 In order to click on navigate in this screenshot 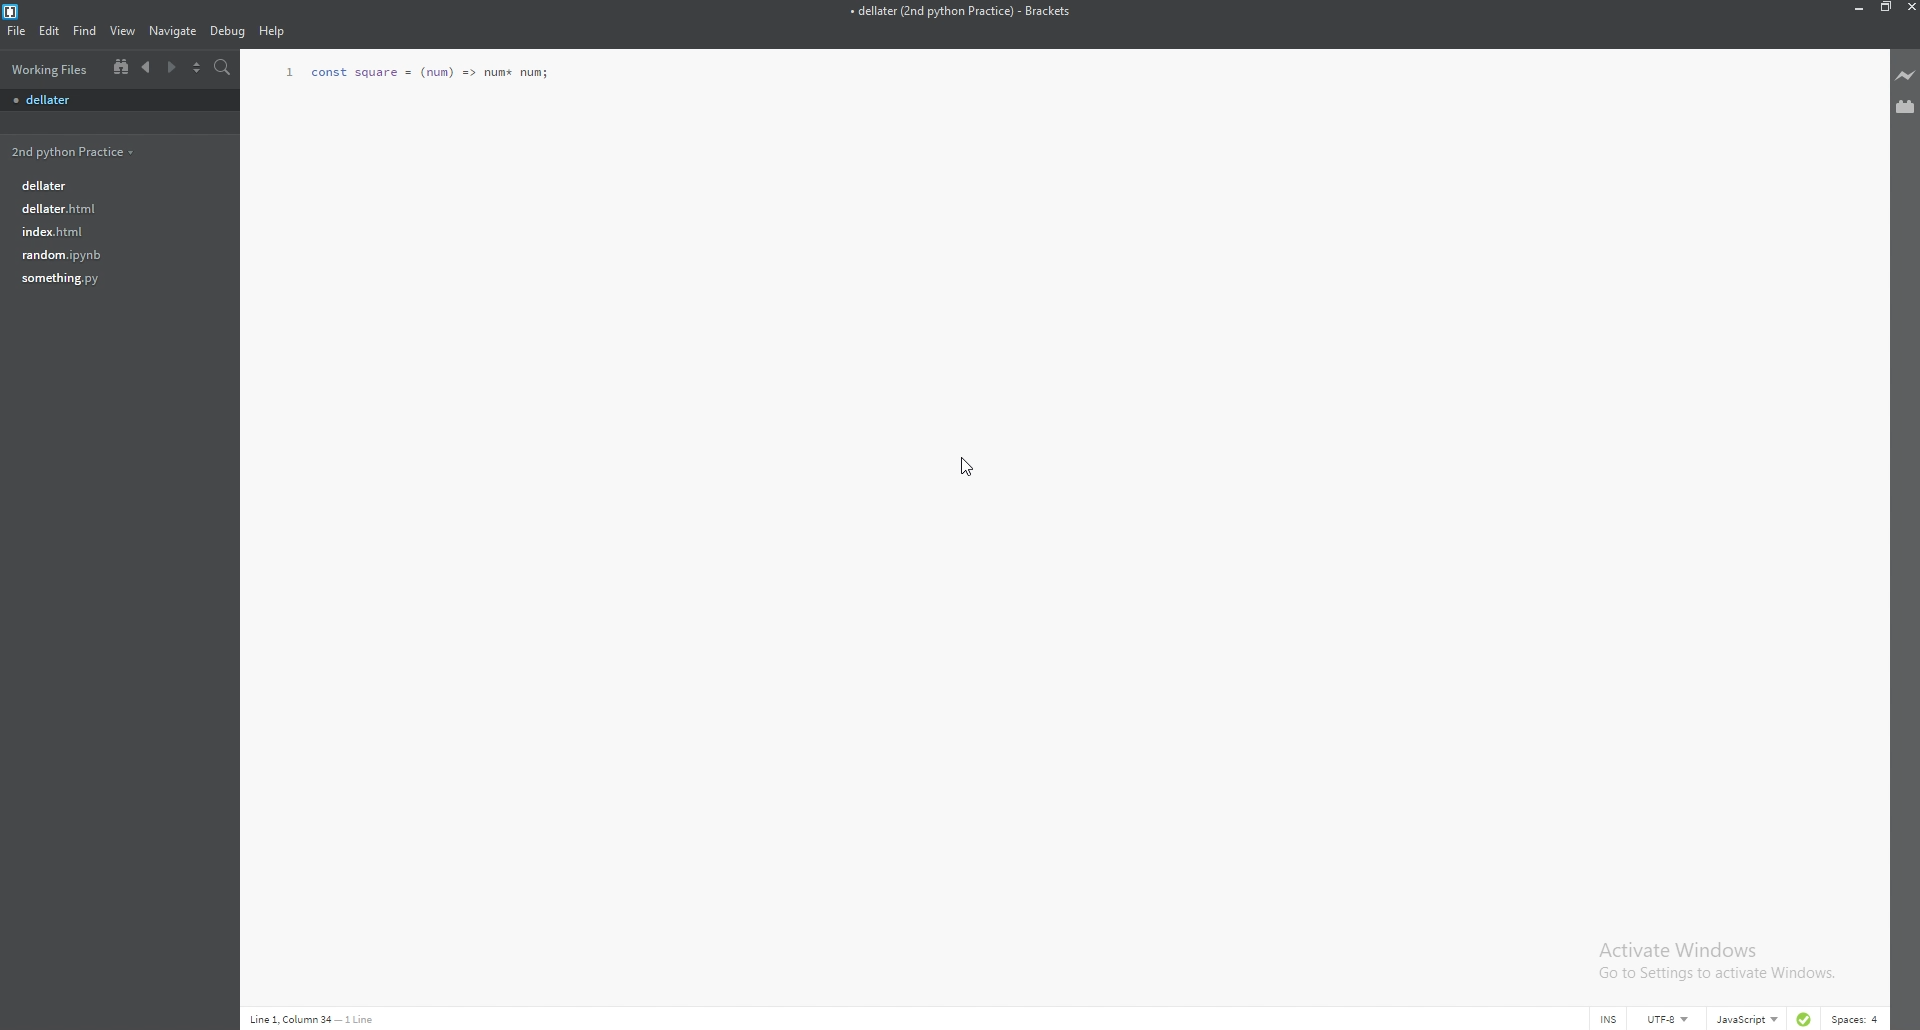, I will do `click(173, 31)`.